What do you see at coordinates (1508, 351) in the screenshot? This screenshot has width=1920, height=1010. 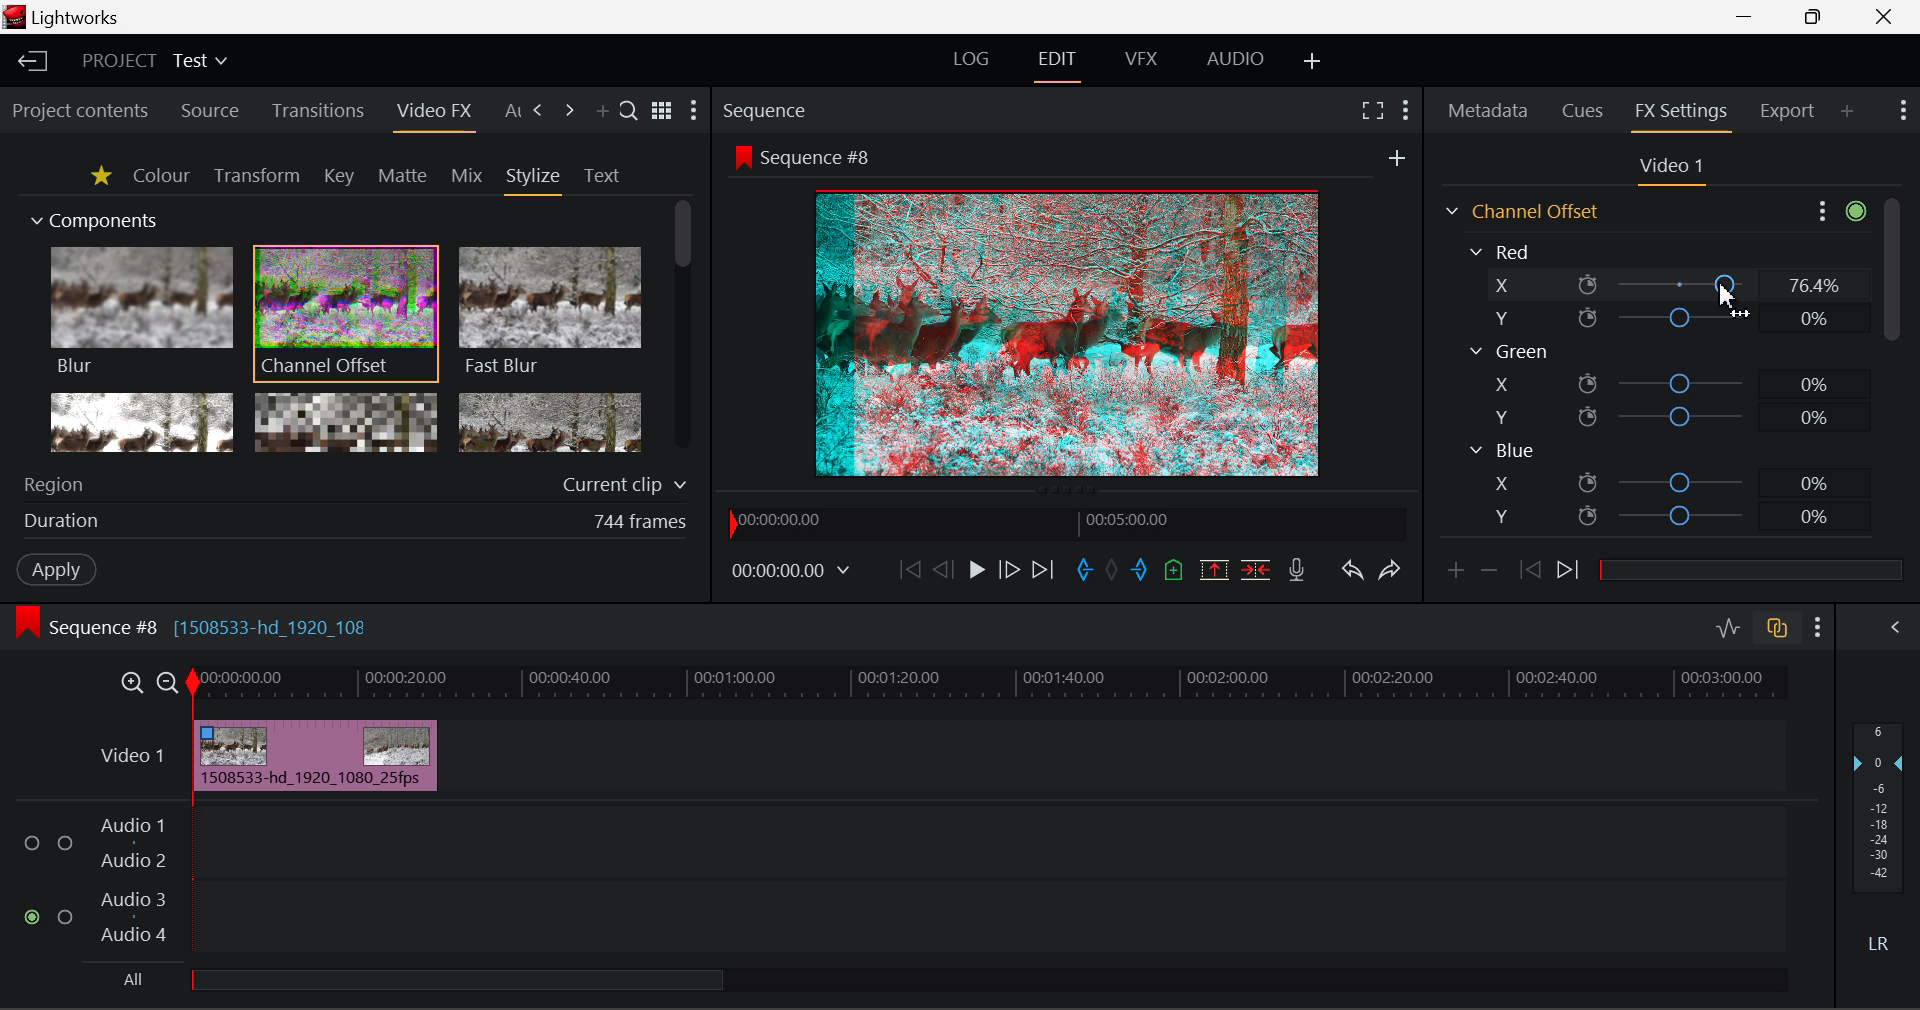 I see `Green` at bounding box center [1508, 351].